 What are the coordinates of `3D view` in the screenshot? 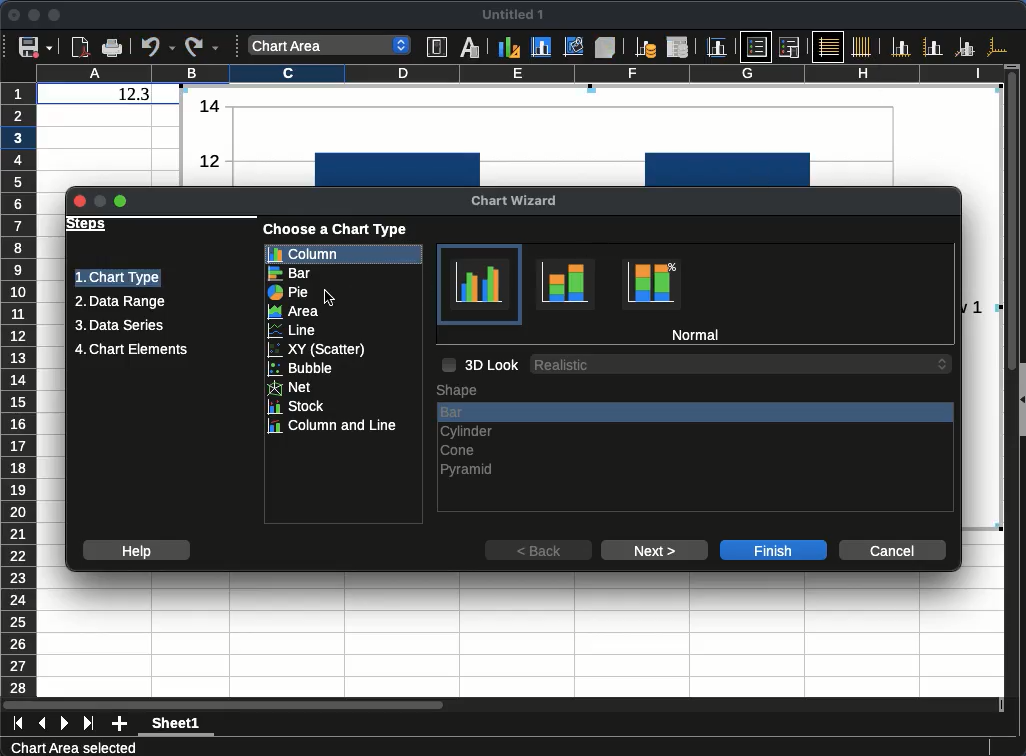 It's located at (605, 47).